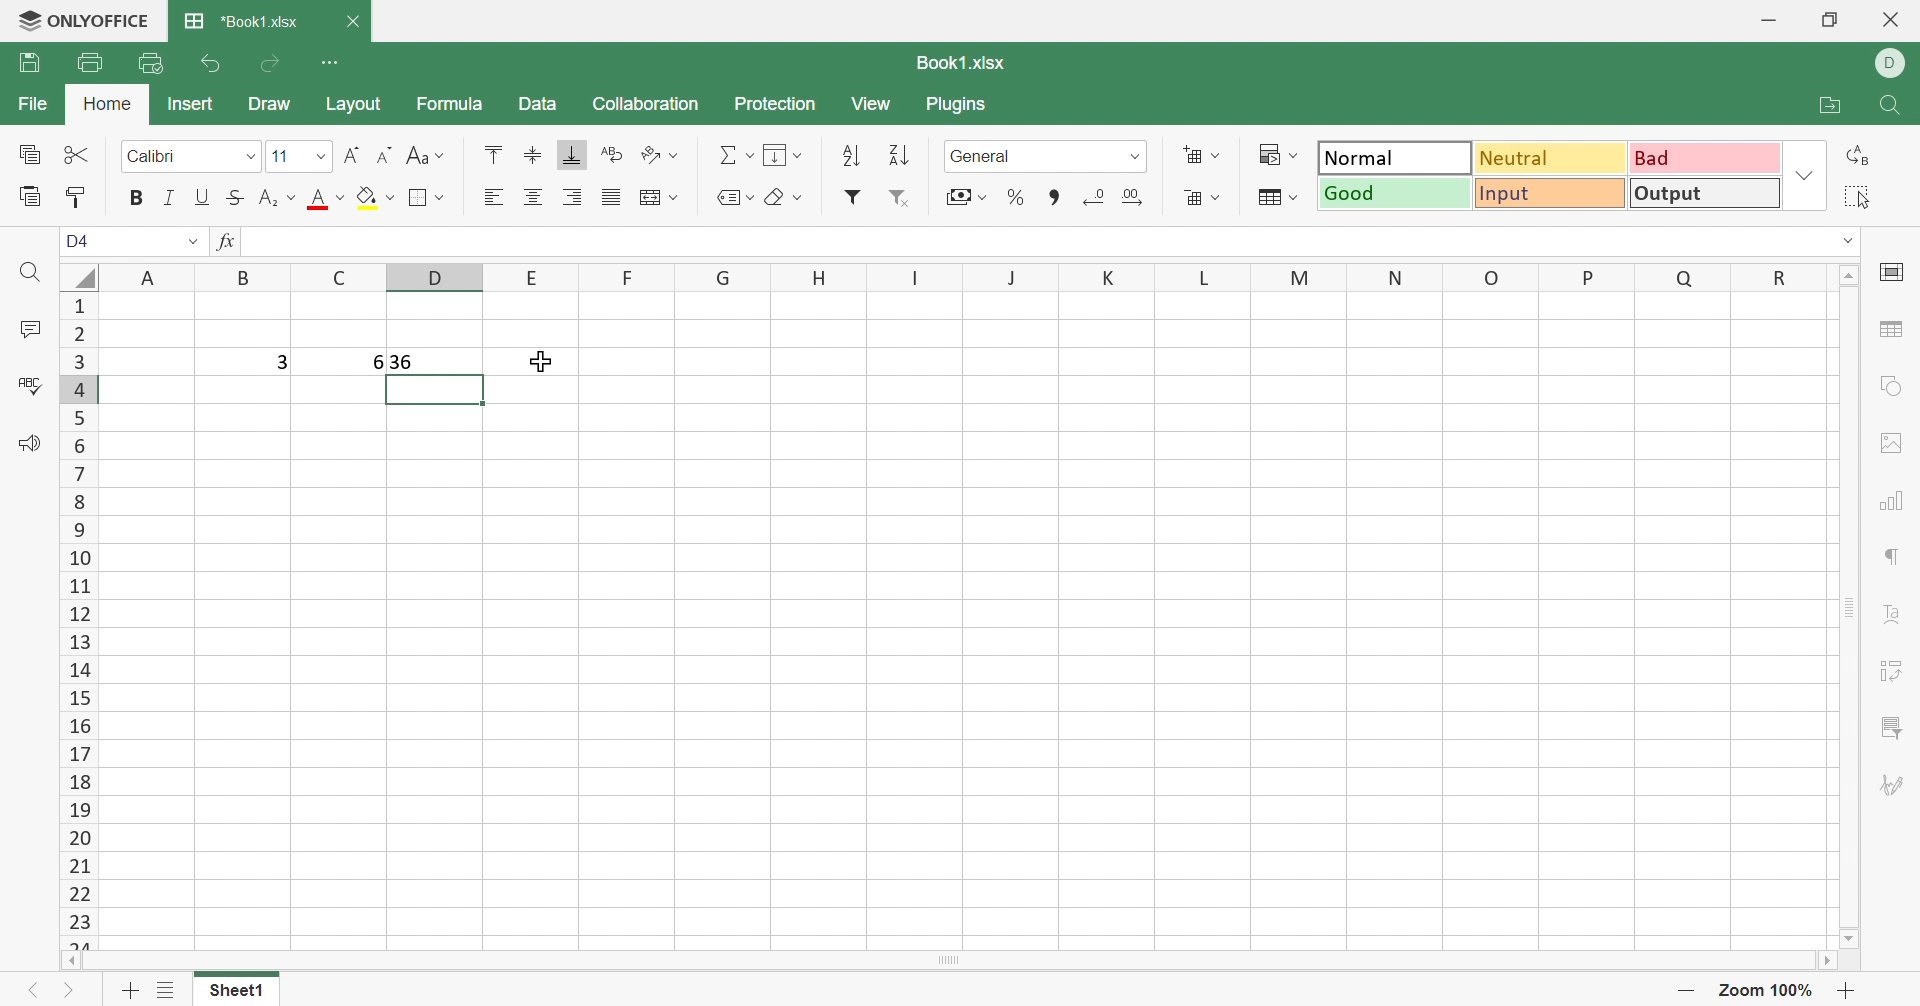 The width and height of the screenshot is (1920, 1006). What do you see at coordinates (1773, 17) in the screenshot?
I see `Minimize` at bounding box center [1773, 17].